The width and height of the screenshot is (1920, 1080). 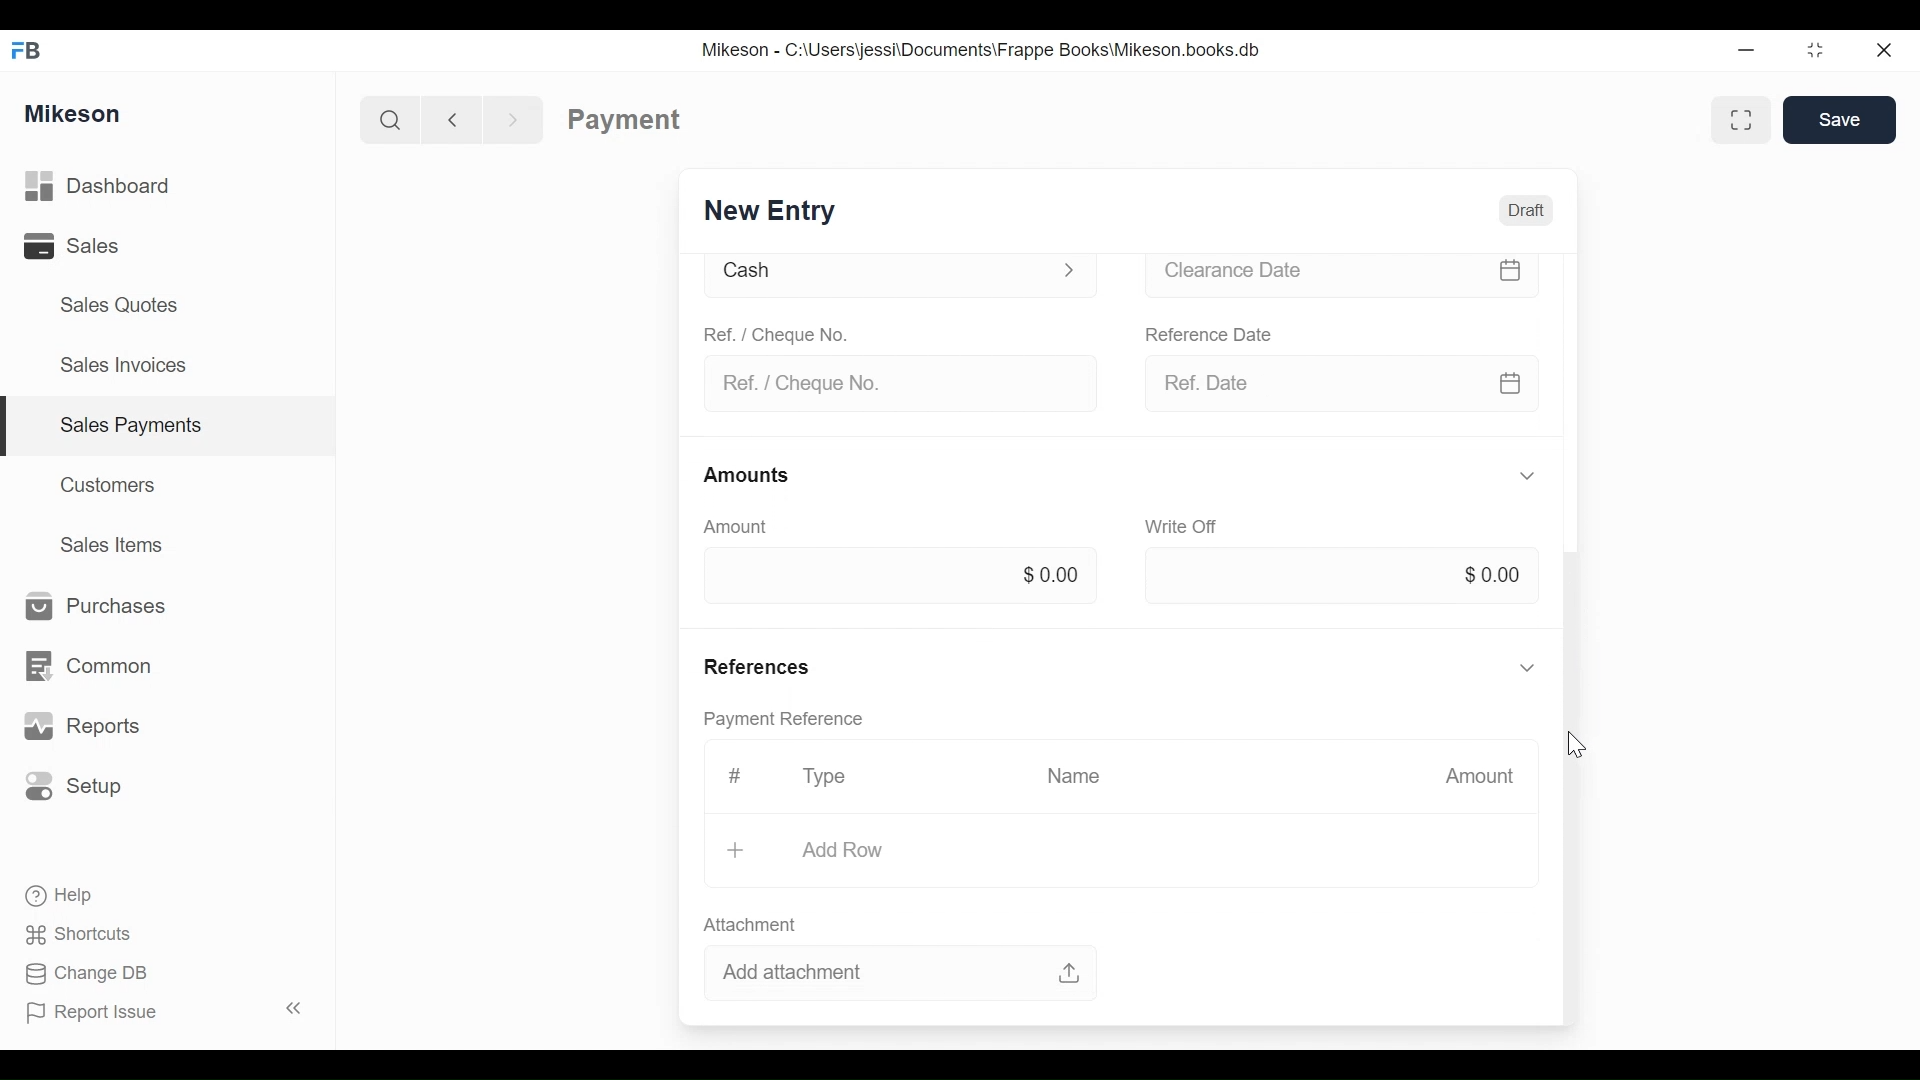 I want to click on Help, so click(x=74, y=895).